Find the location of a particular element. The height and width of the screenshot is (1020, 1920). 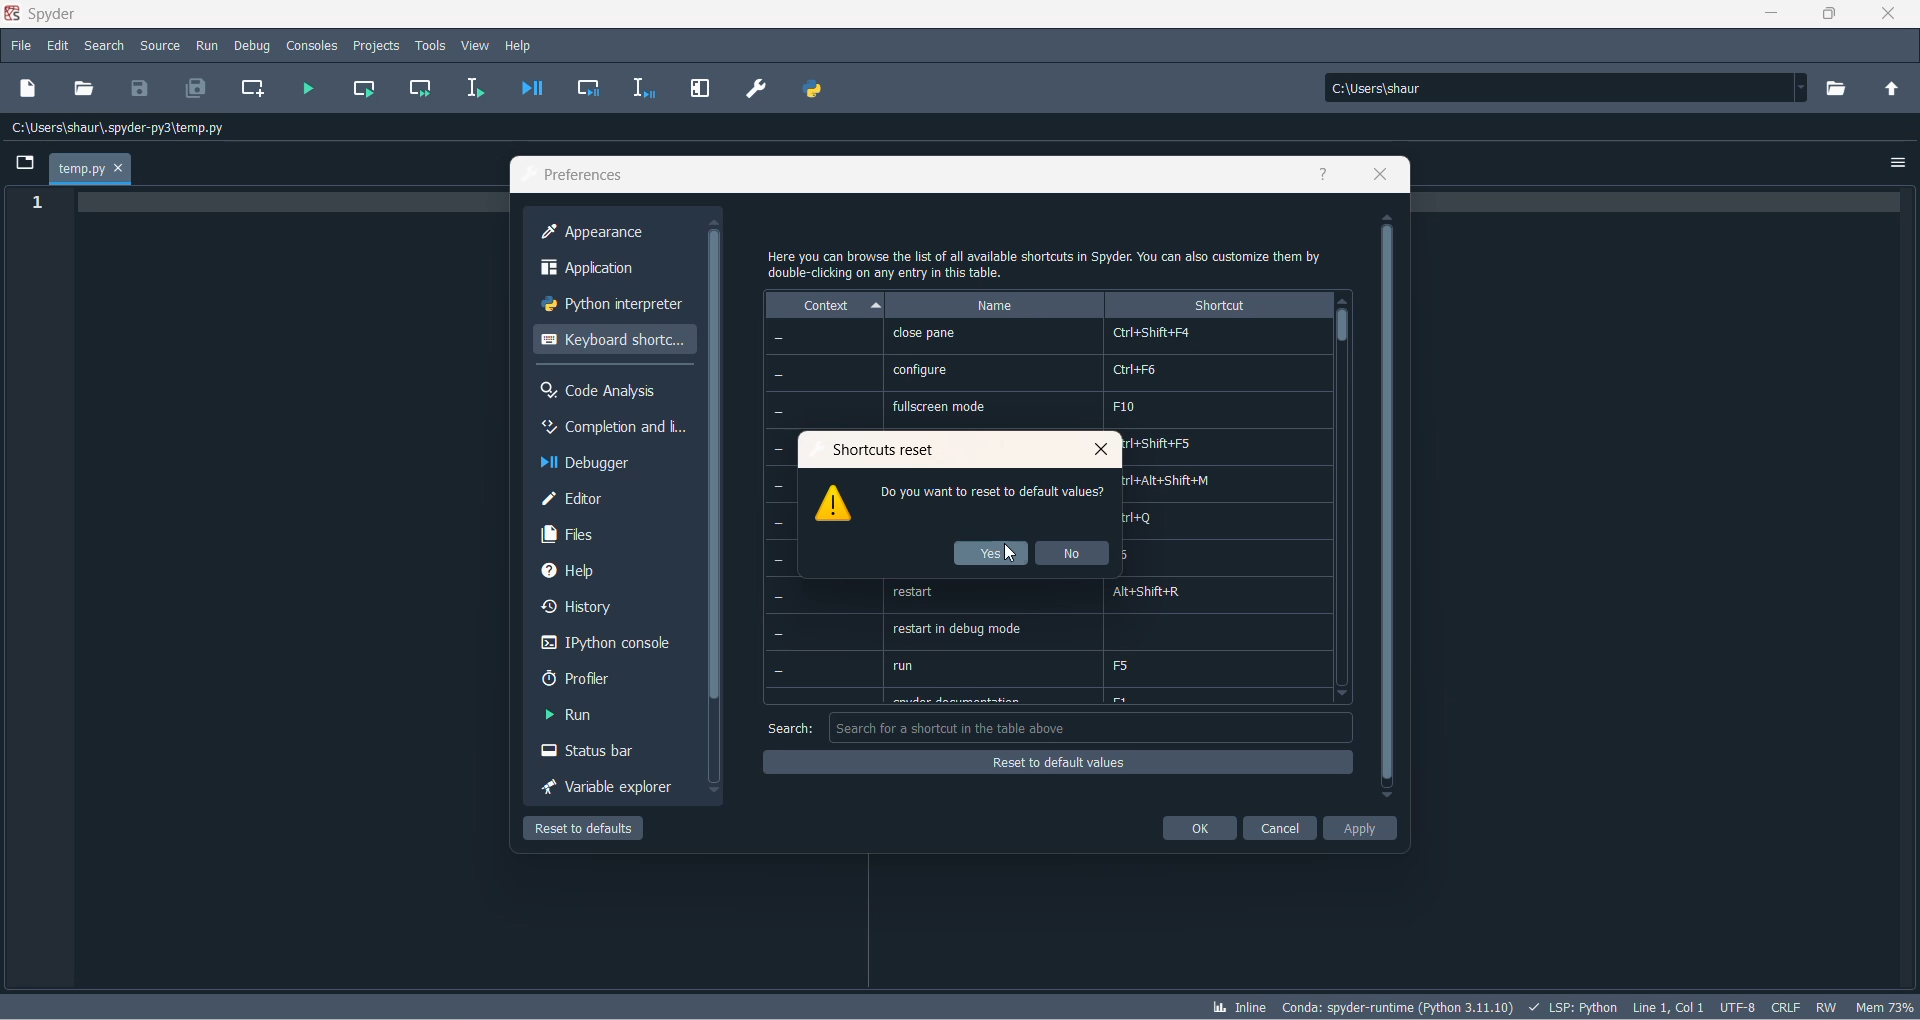

tools is located at coordinates (430, 45).